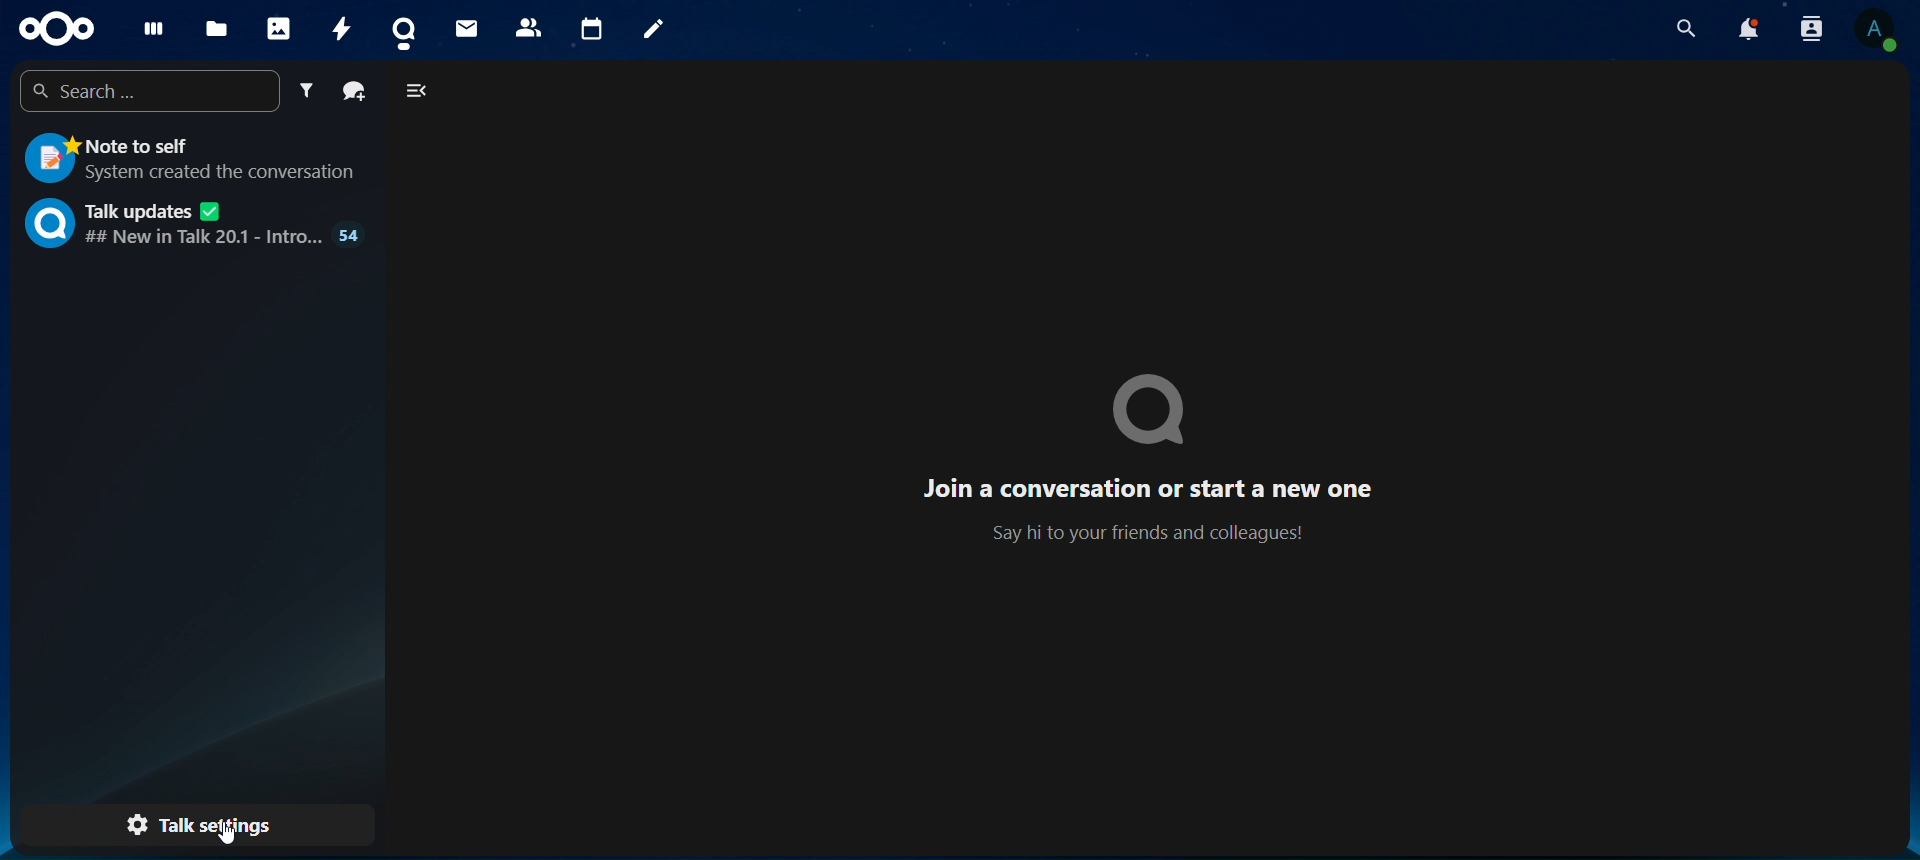 This screenshot has height=860, width=1920. What do you see at coordinates (662, 31) in the screenshot?
I see `notes` at bounding box center [662, 31].